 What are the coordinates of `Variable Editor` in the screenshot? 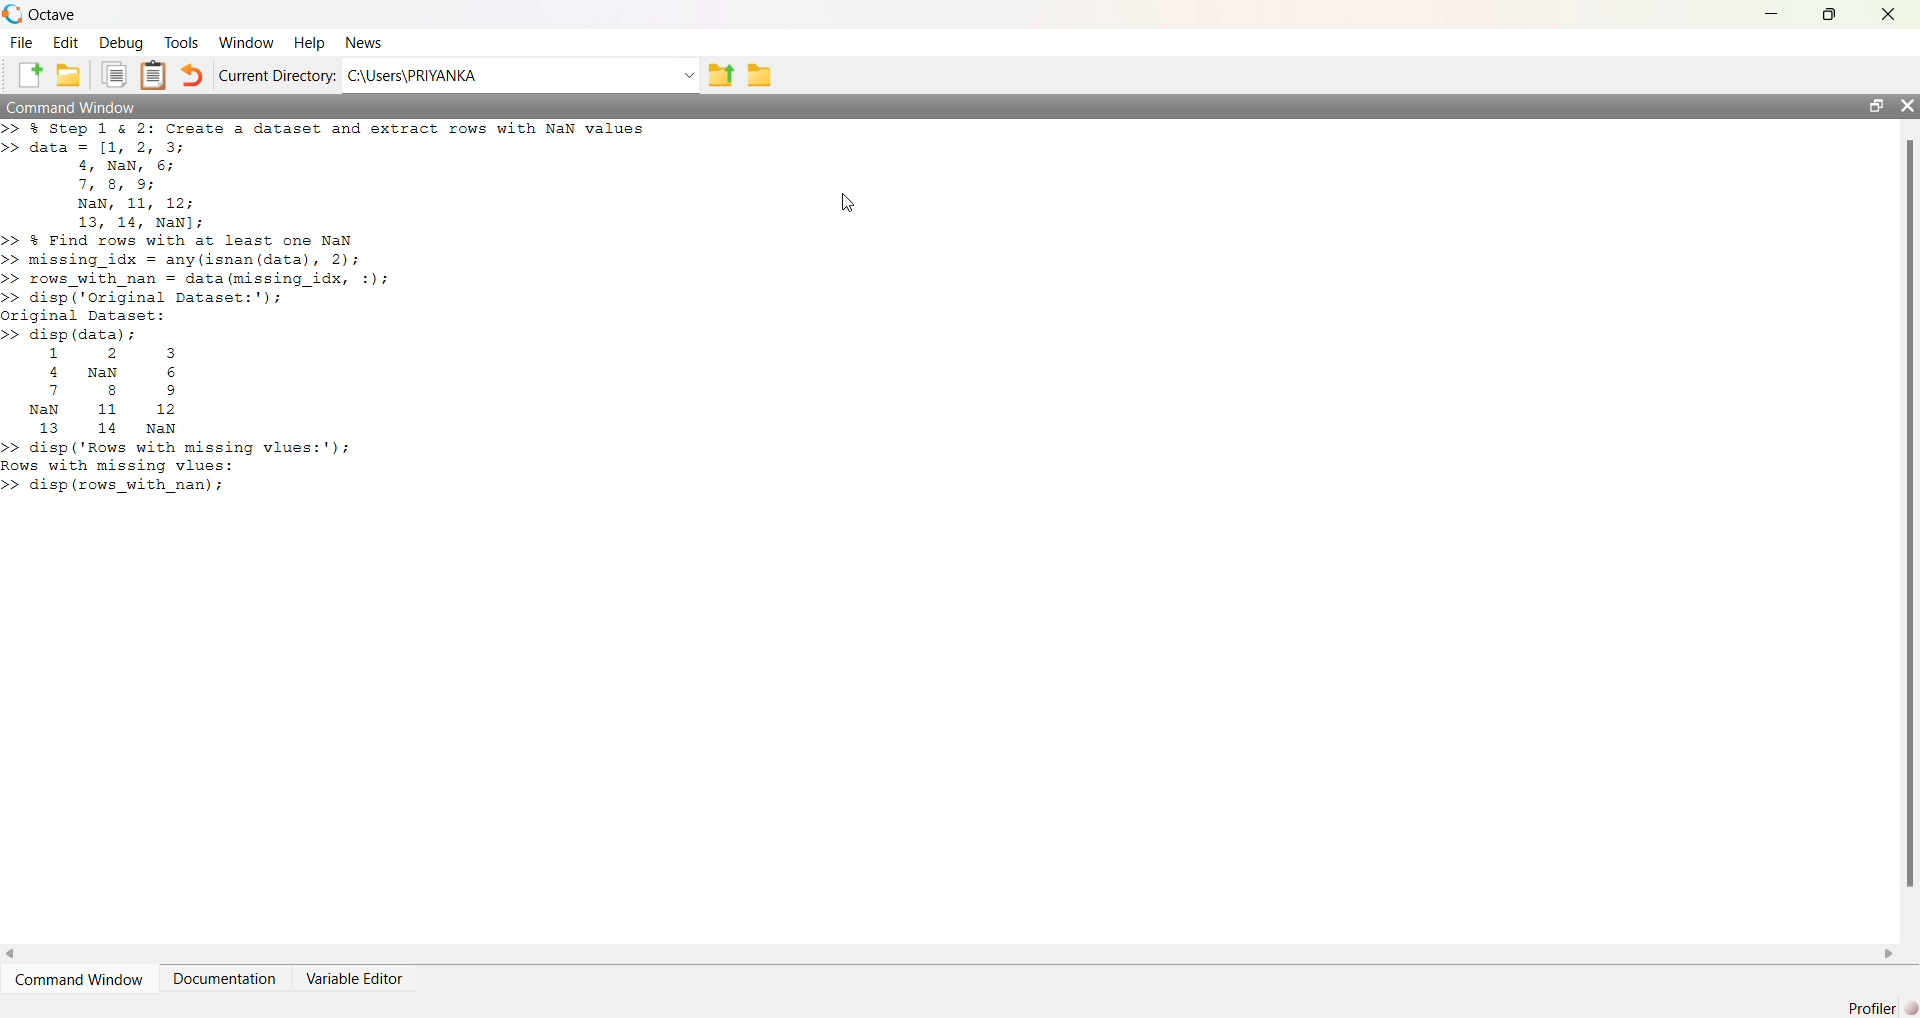 It's located at (353, 979).